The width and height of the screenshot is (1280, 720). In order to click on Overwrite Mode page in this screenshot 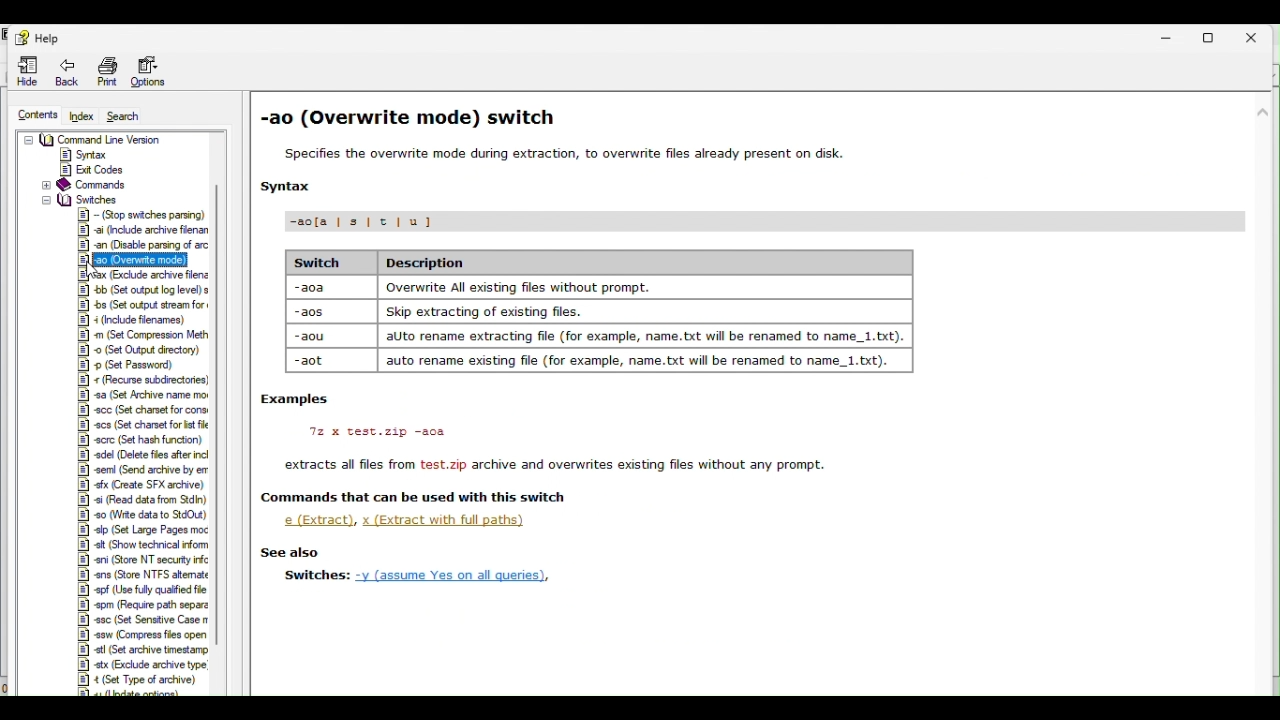, I will do `click(758, 281)`.